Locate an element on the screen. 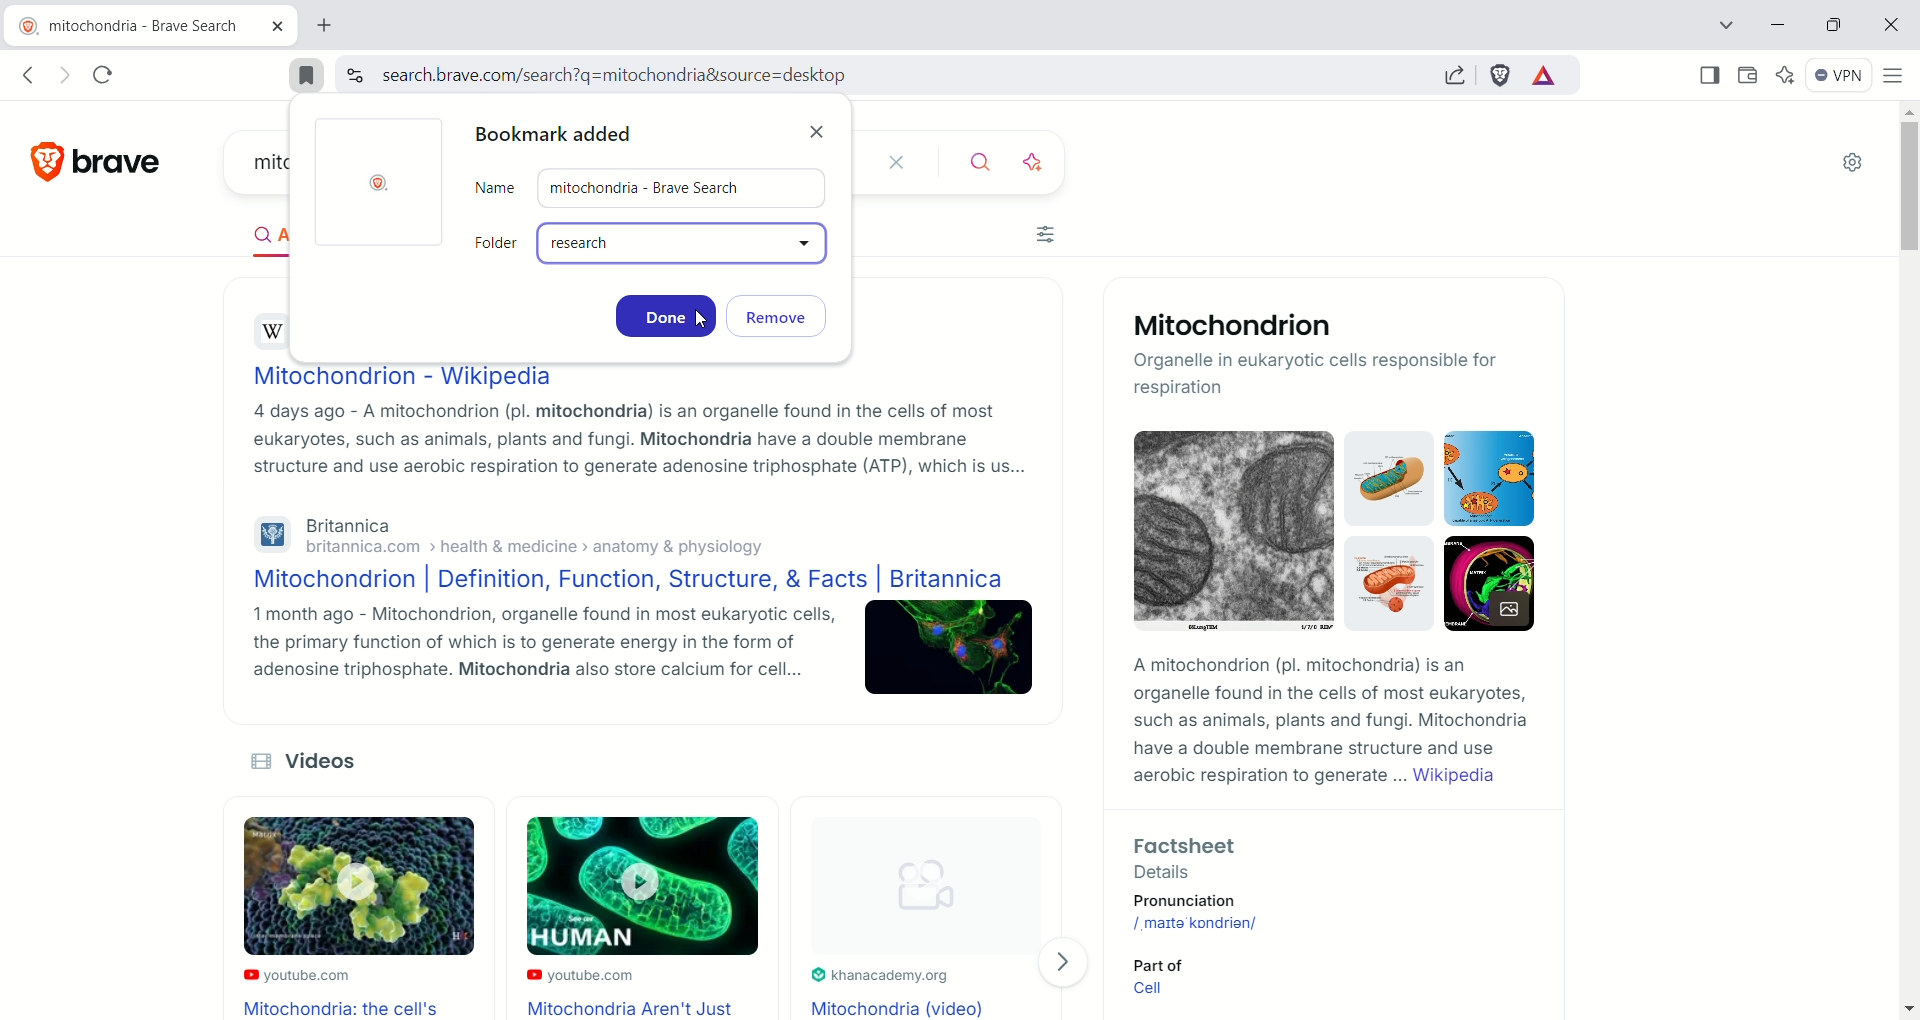  minimize is located at coordinates (1779, 24).